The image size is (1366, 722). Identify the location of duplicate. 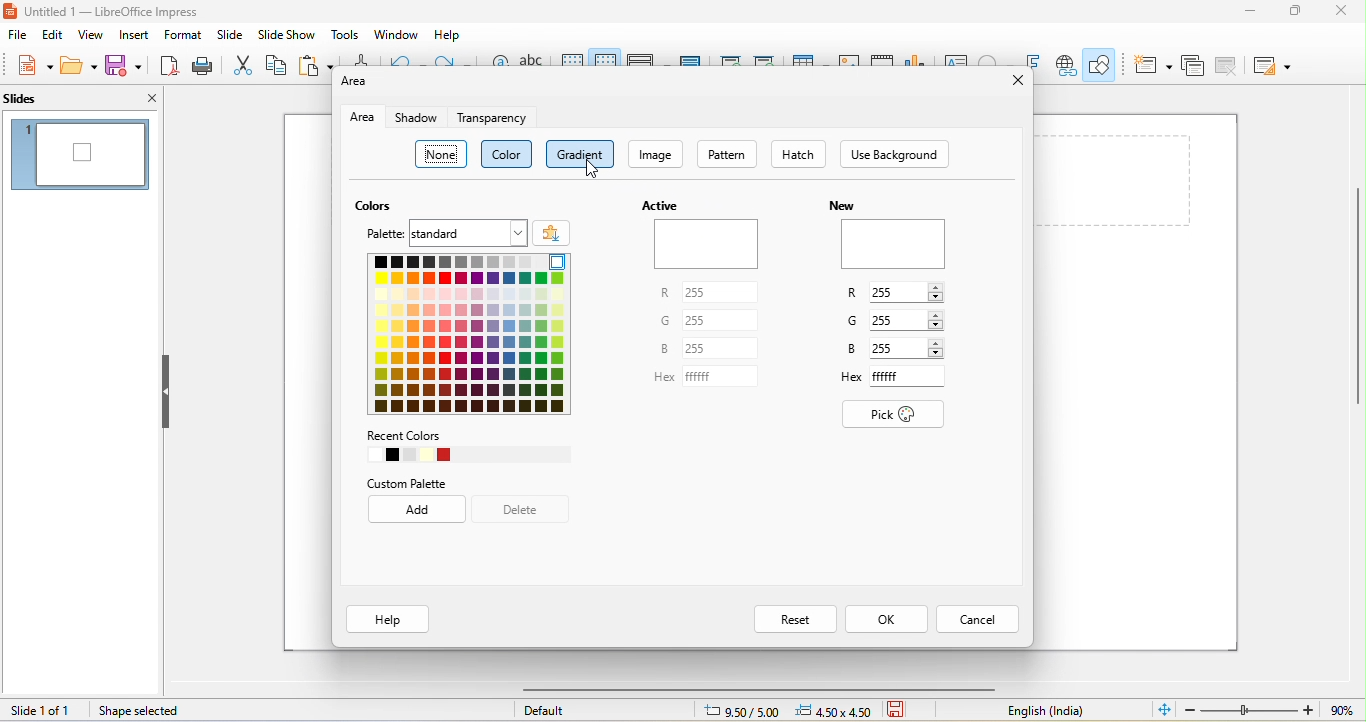
(1194, 64).